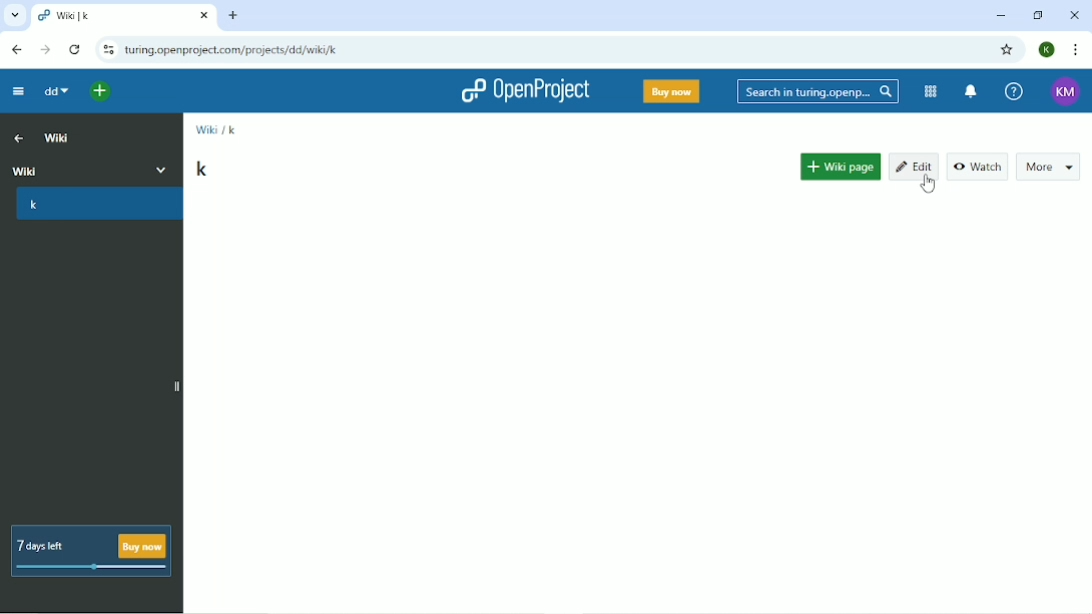 This screenshot has width=1092, height=614. Describe the element at coordinates (816, 92) in the screenshot. I see `Search in turing.openp` at that location.